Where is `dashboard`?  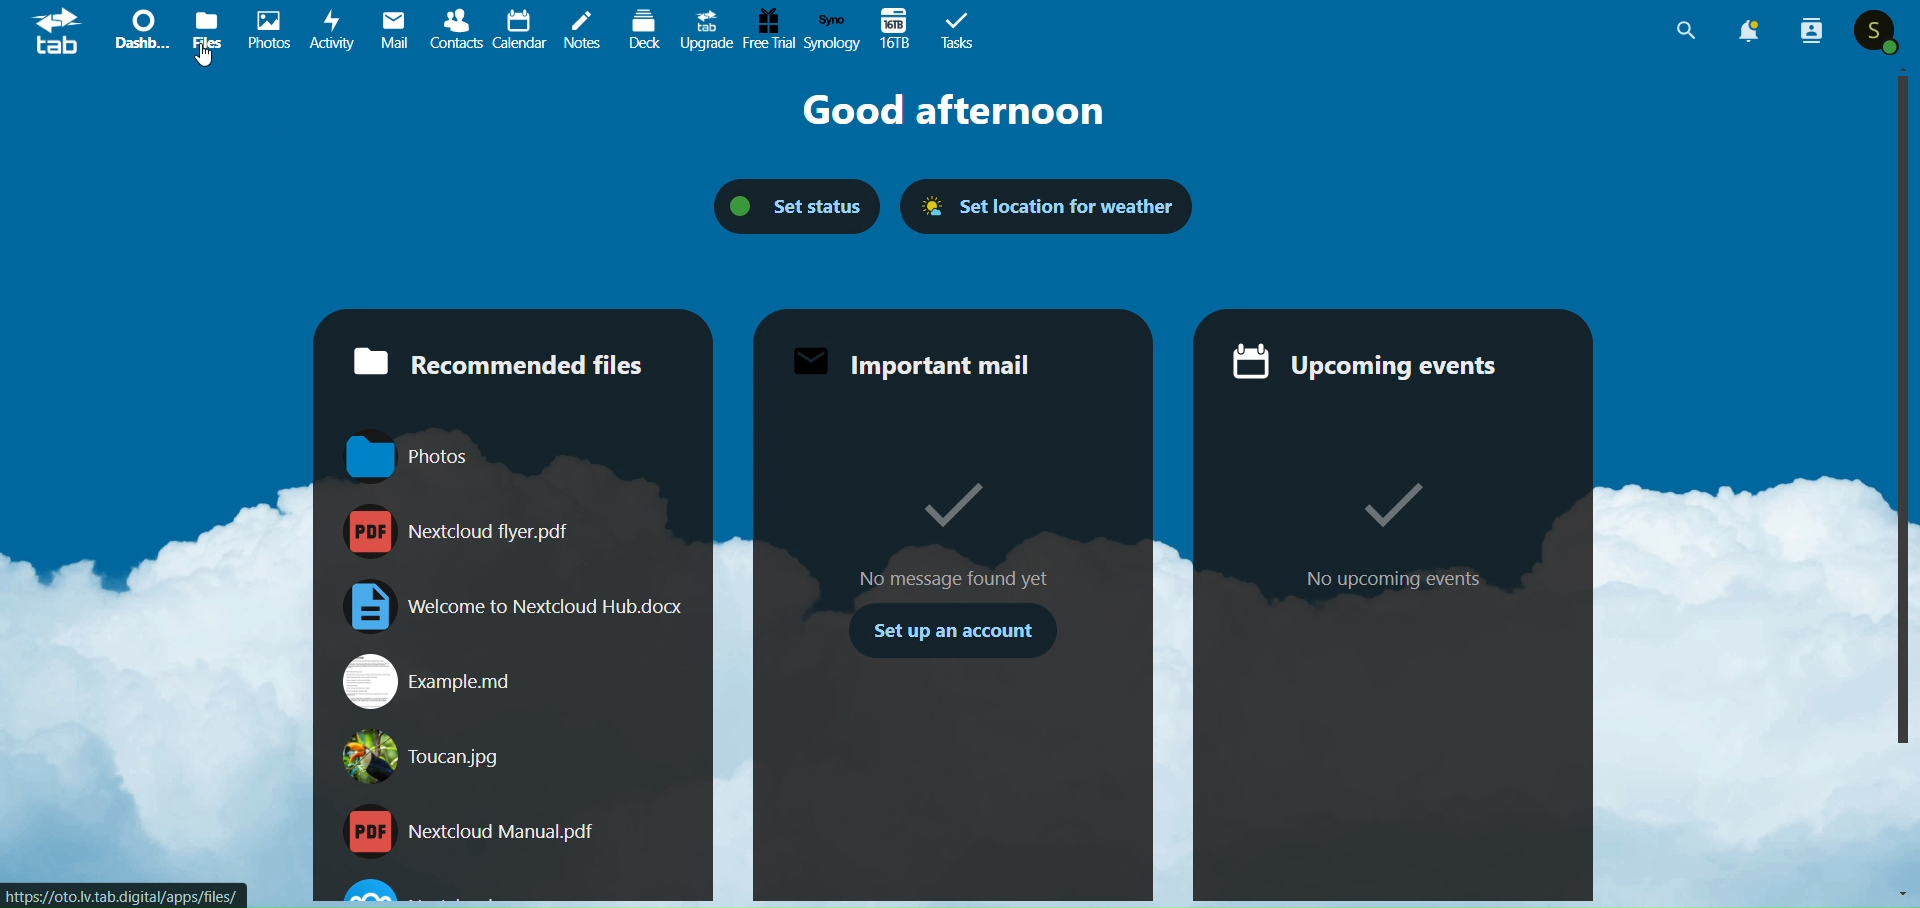
dashboard is located at coordinates (143, 32).